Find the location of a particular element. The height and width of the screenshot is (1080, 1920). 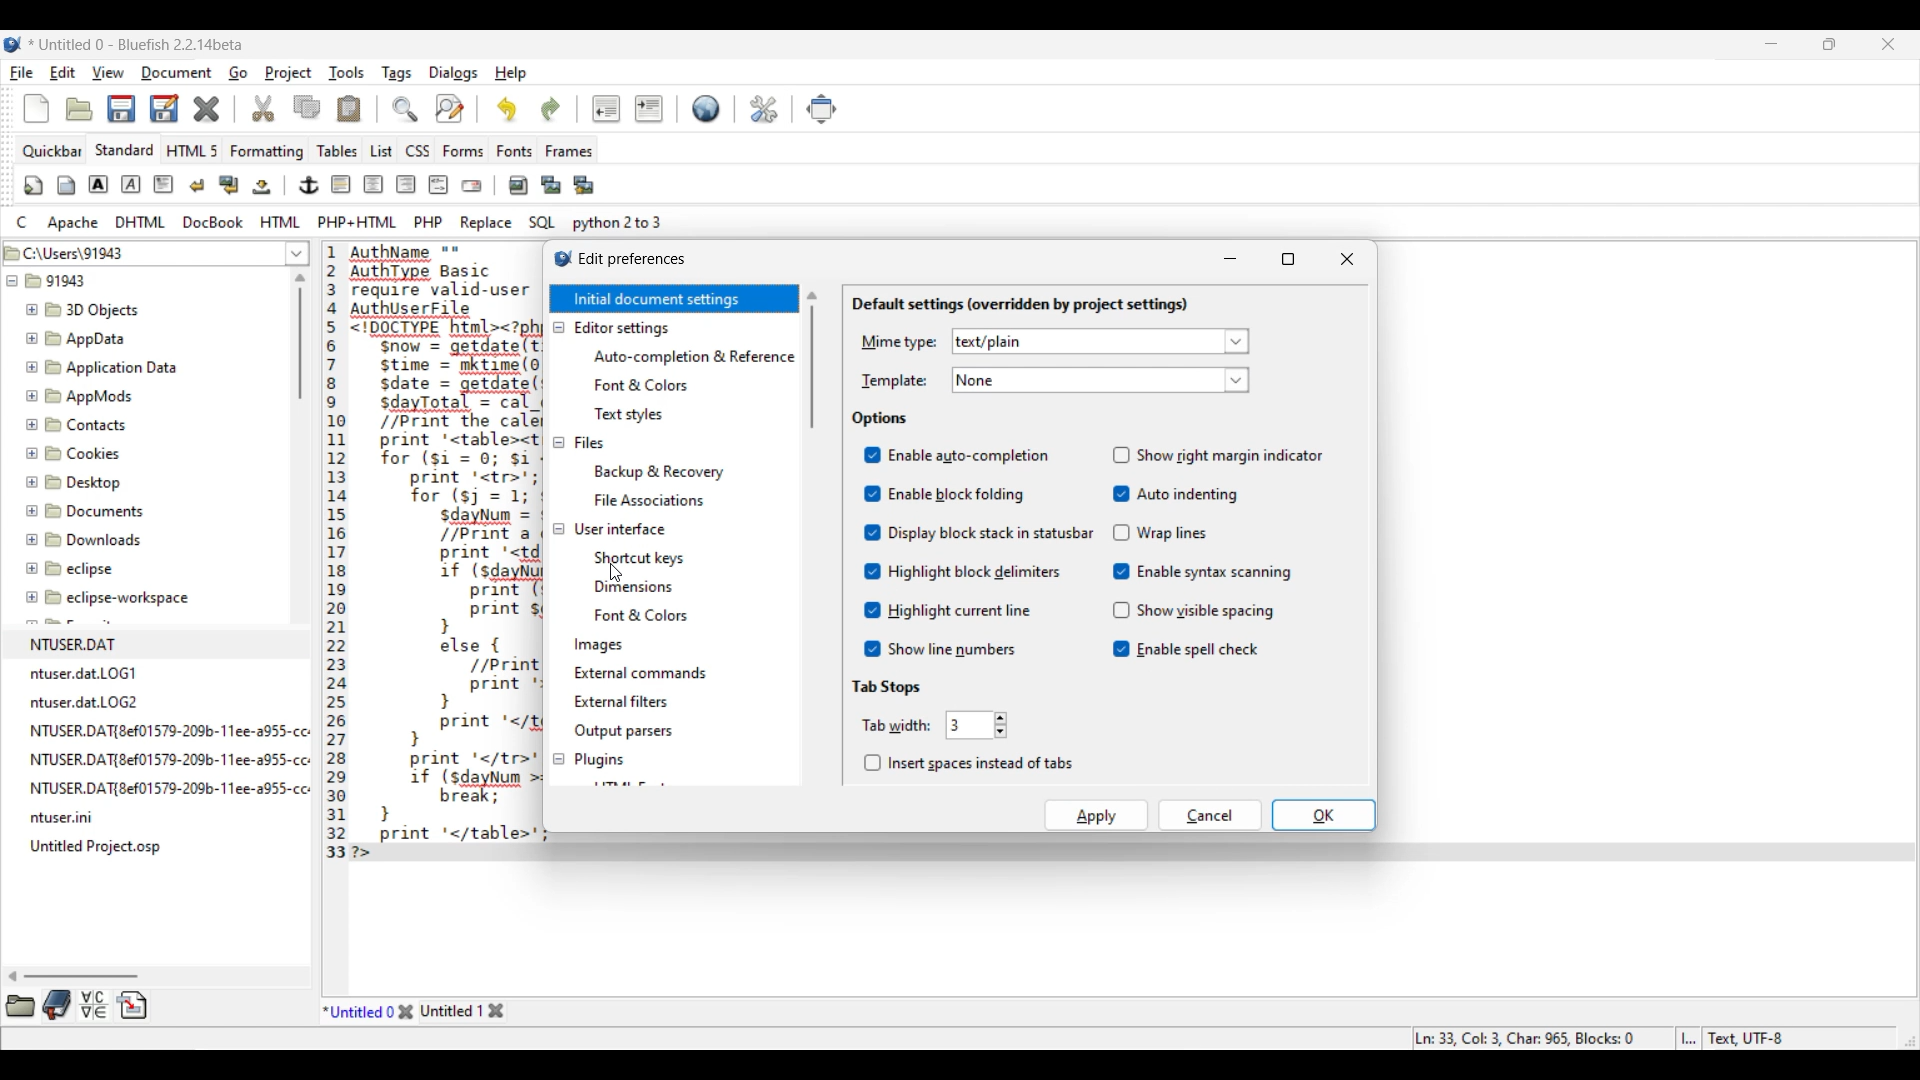

Redo is located at coordinates (551, 109).